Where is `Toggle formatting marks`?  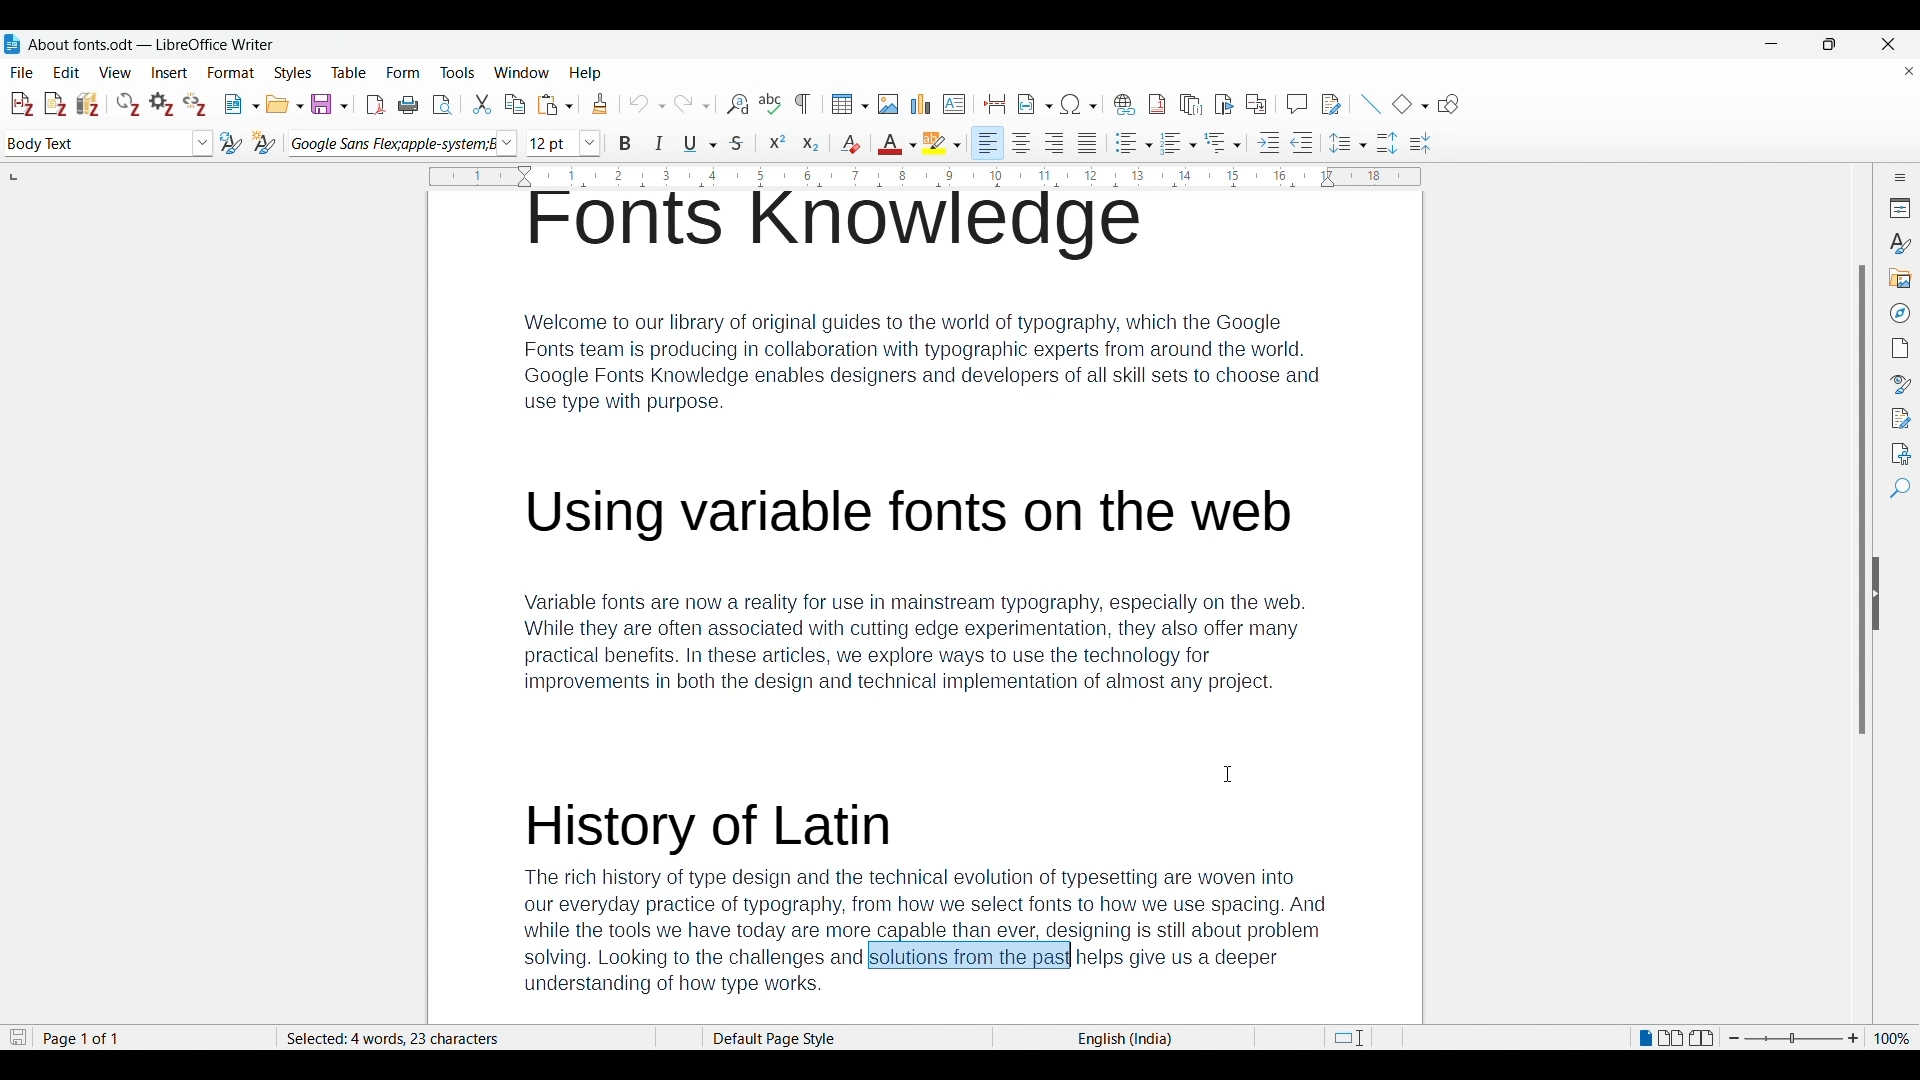
Toggle formatting marks is located at coordinates (804, 104).